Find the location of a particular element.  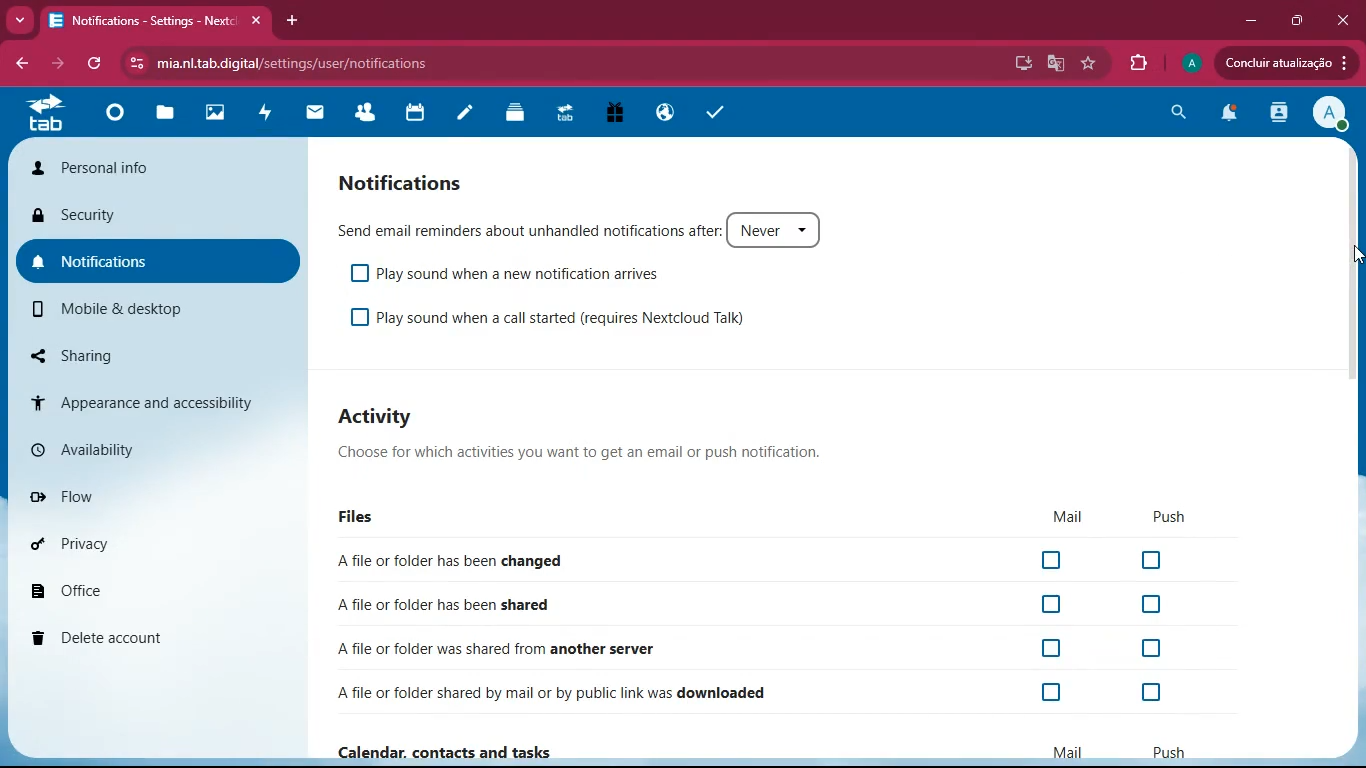

minimize is located at coordinates (1252, 20).